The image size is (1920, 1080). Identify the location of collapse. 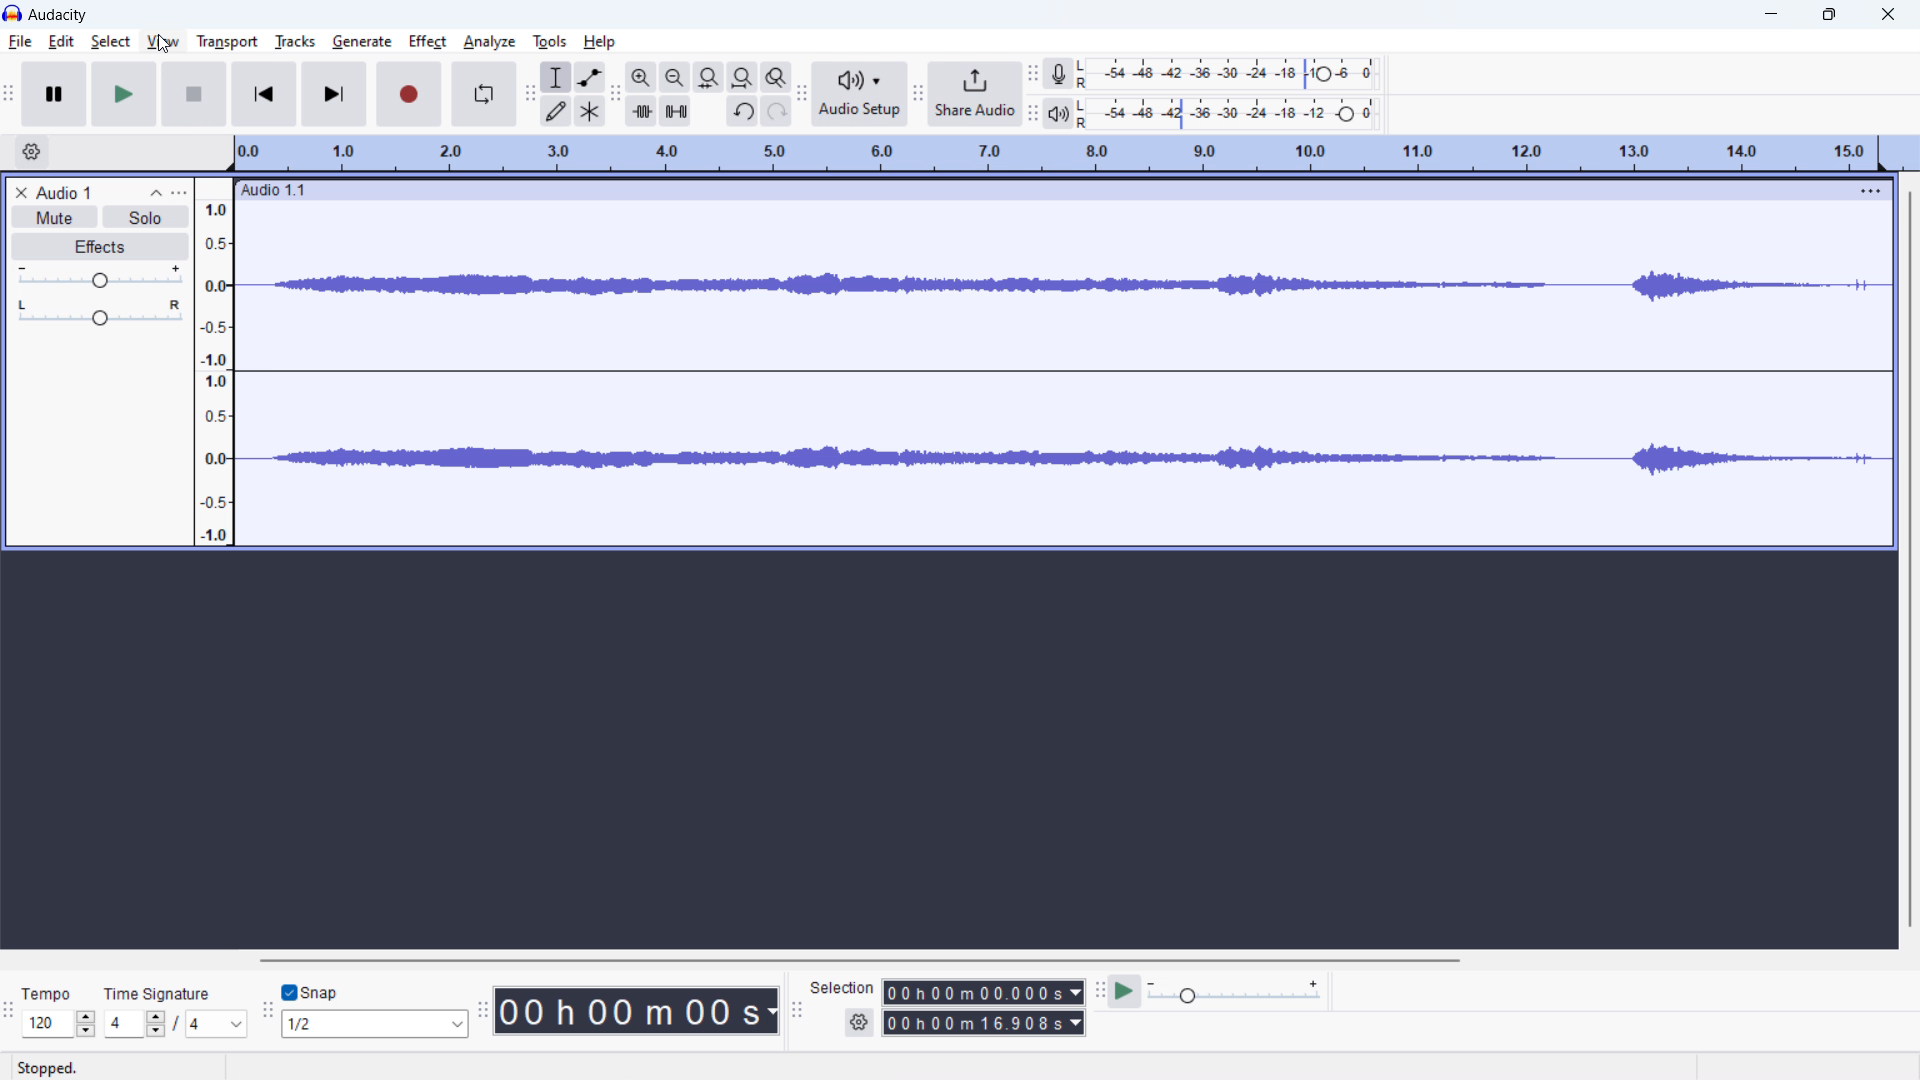
(156, 193).